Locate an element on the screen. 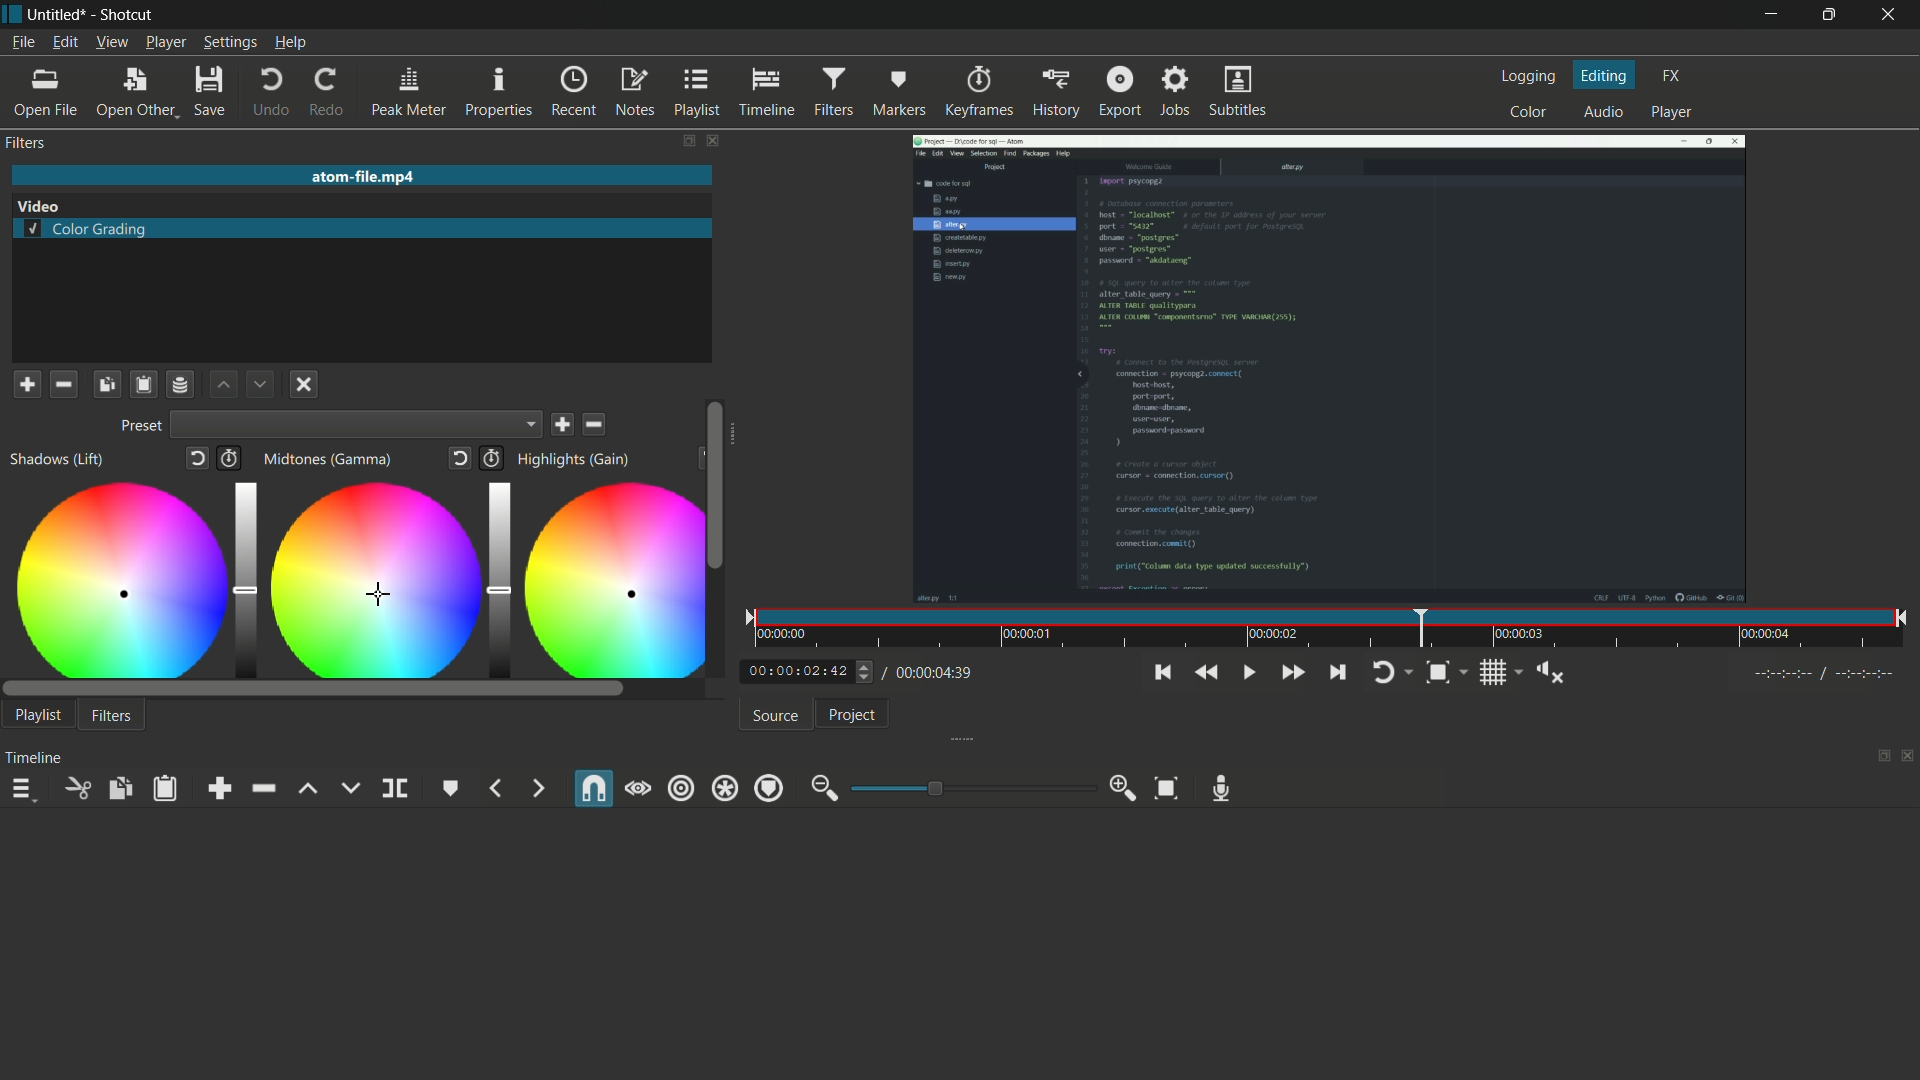  adjustment bar is located at coordinates (495, 575).